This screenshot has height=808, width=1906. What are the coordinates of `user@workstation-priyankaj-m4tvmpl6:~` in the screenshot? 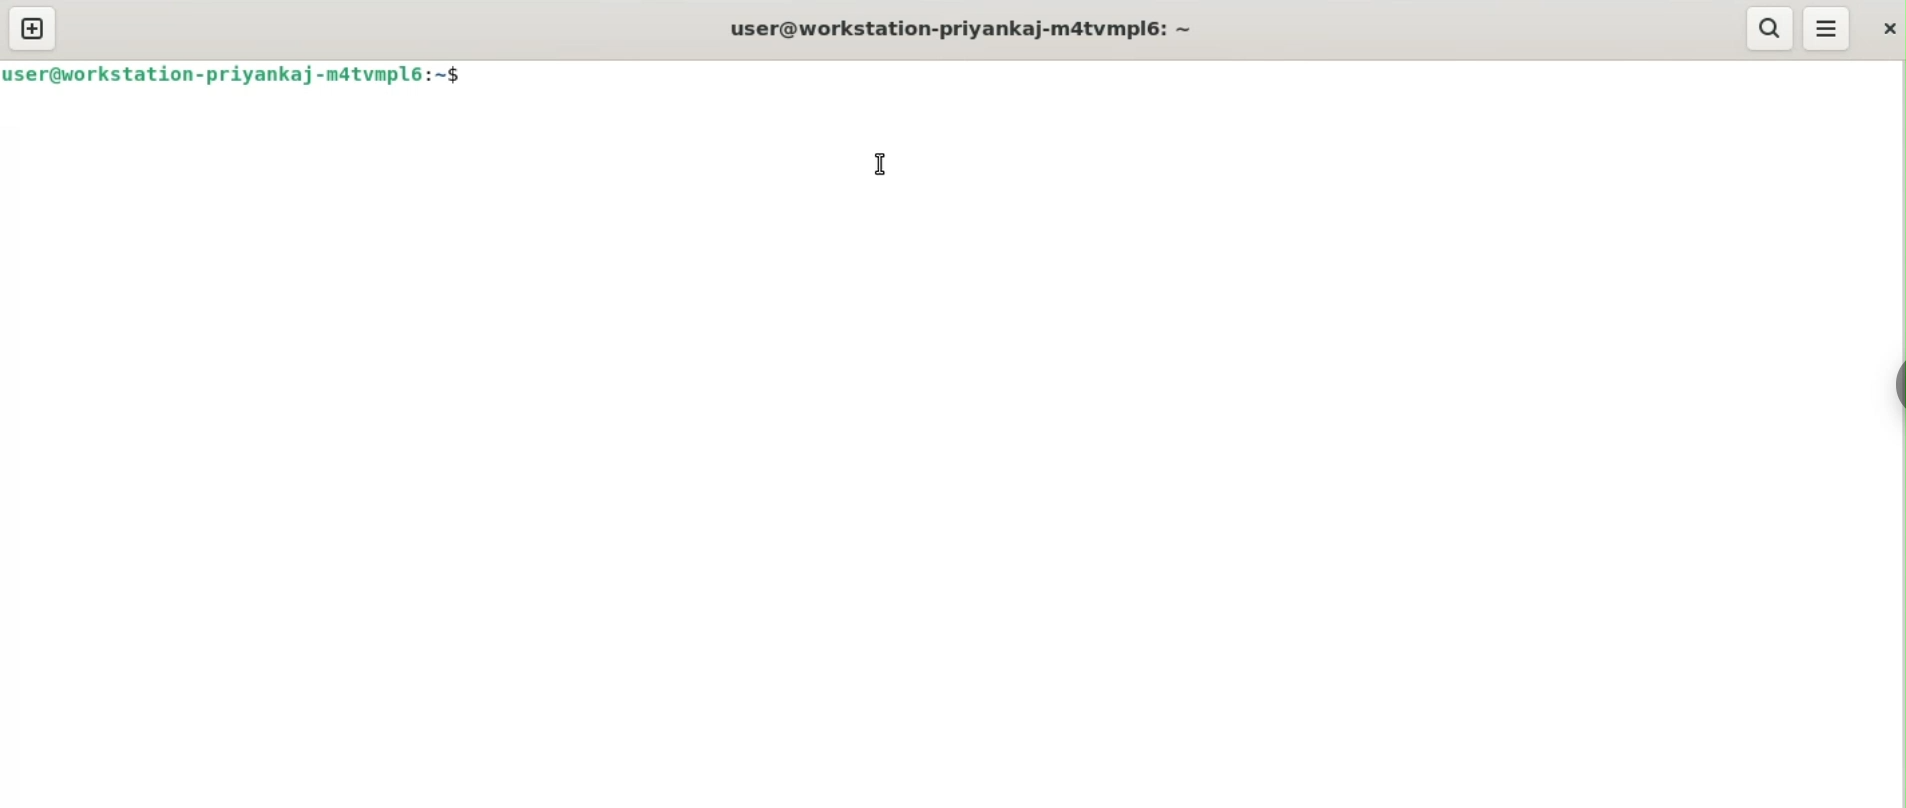 It's located at (957, 28).